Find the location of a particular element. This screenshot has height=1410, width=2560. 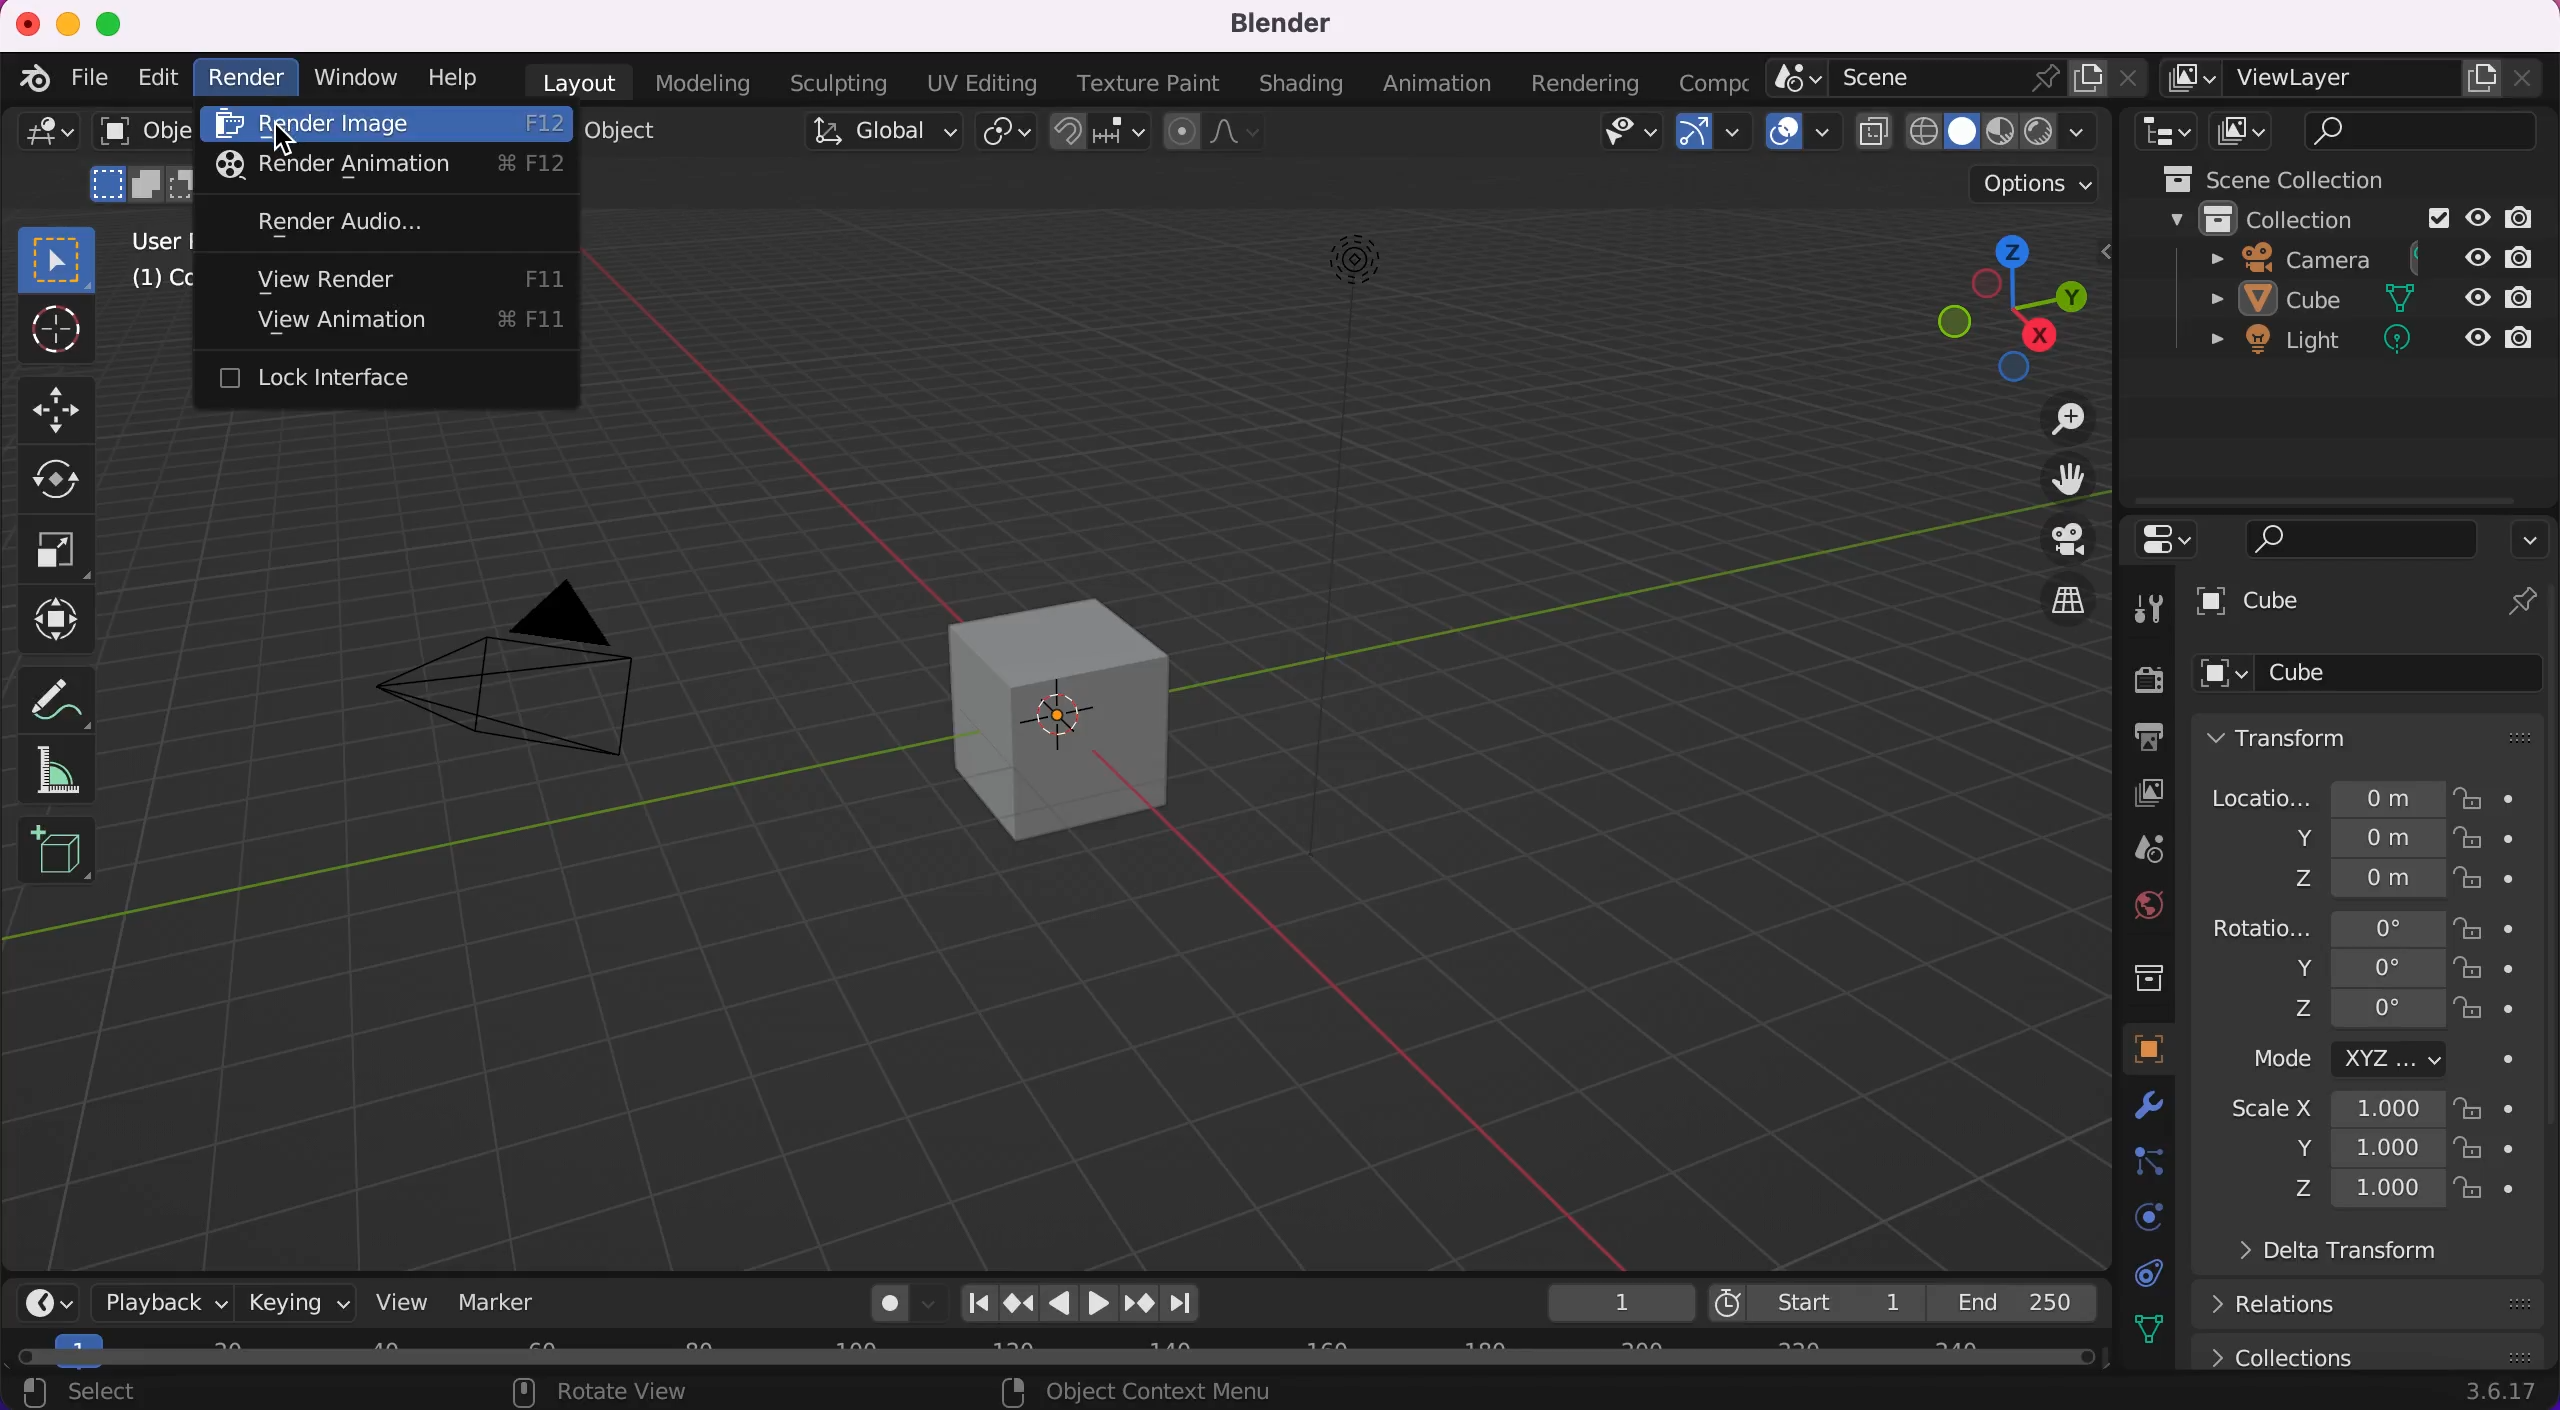

view render is located at coordinates (309, 281).